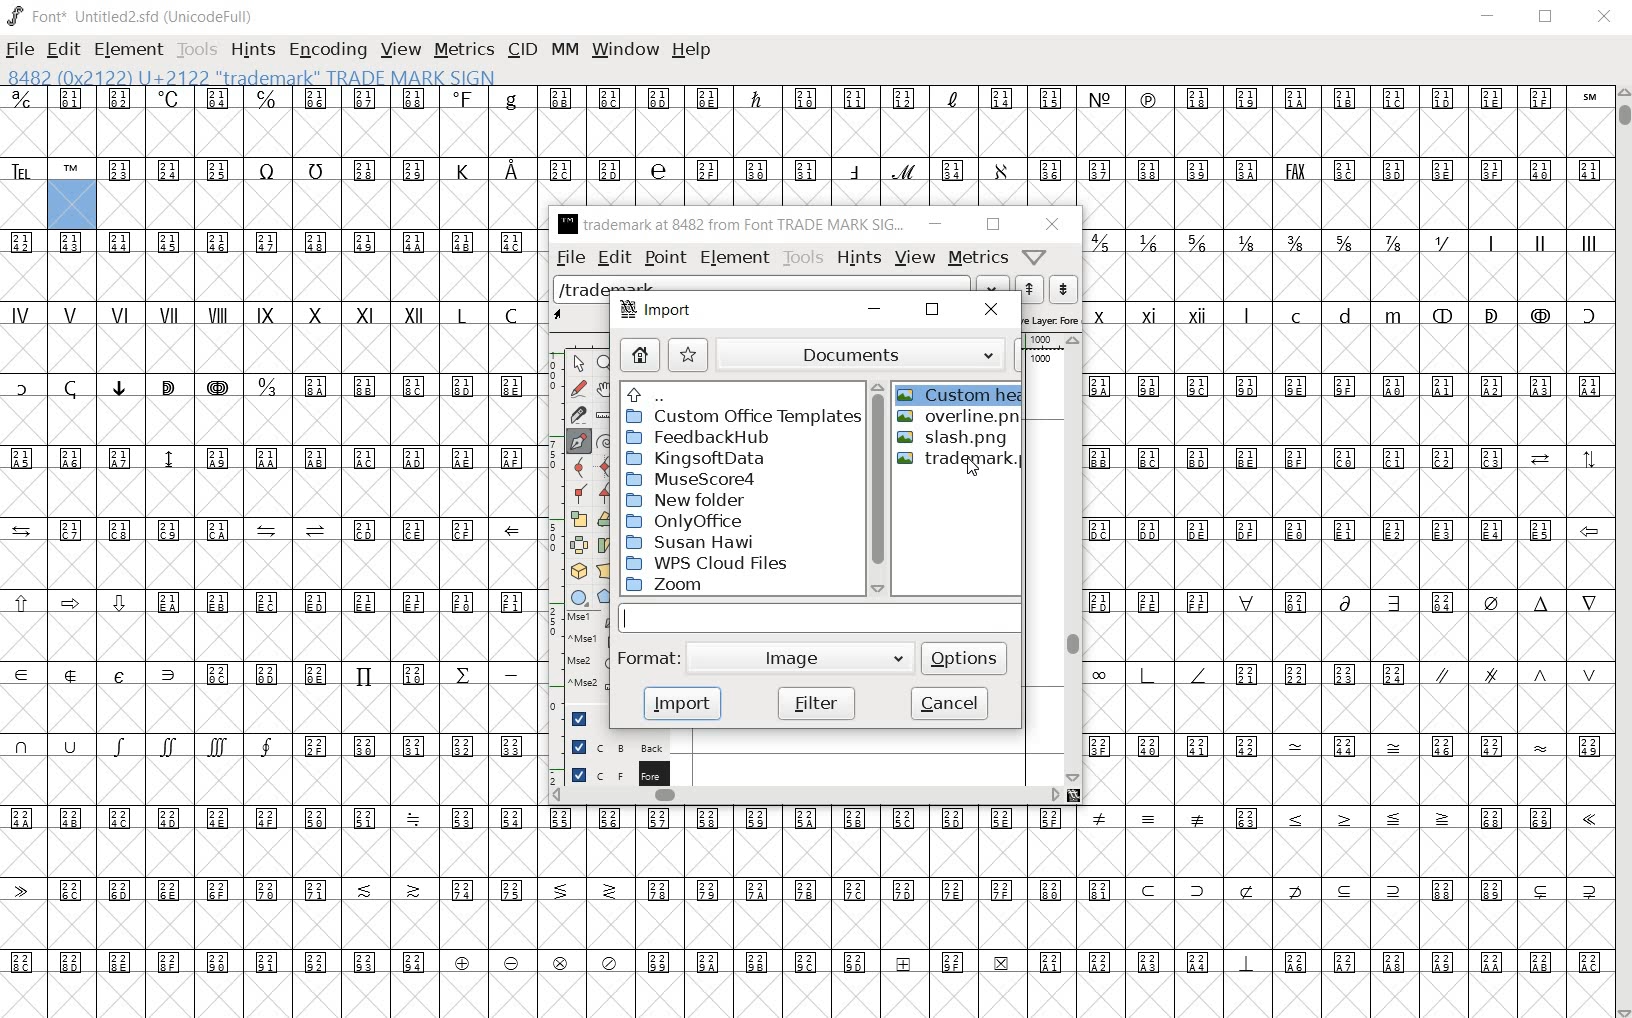 The width and height of the screenshot is (1632, 1018). I want to click on special characters, so click(1416, 336).